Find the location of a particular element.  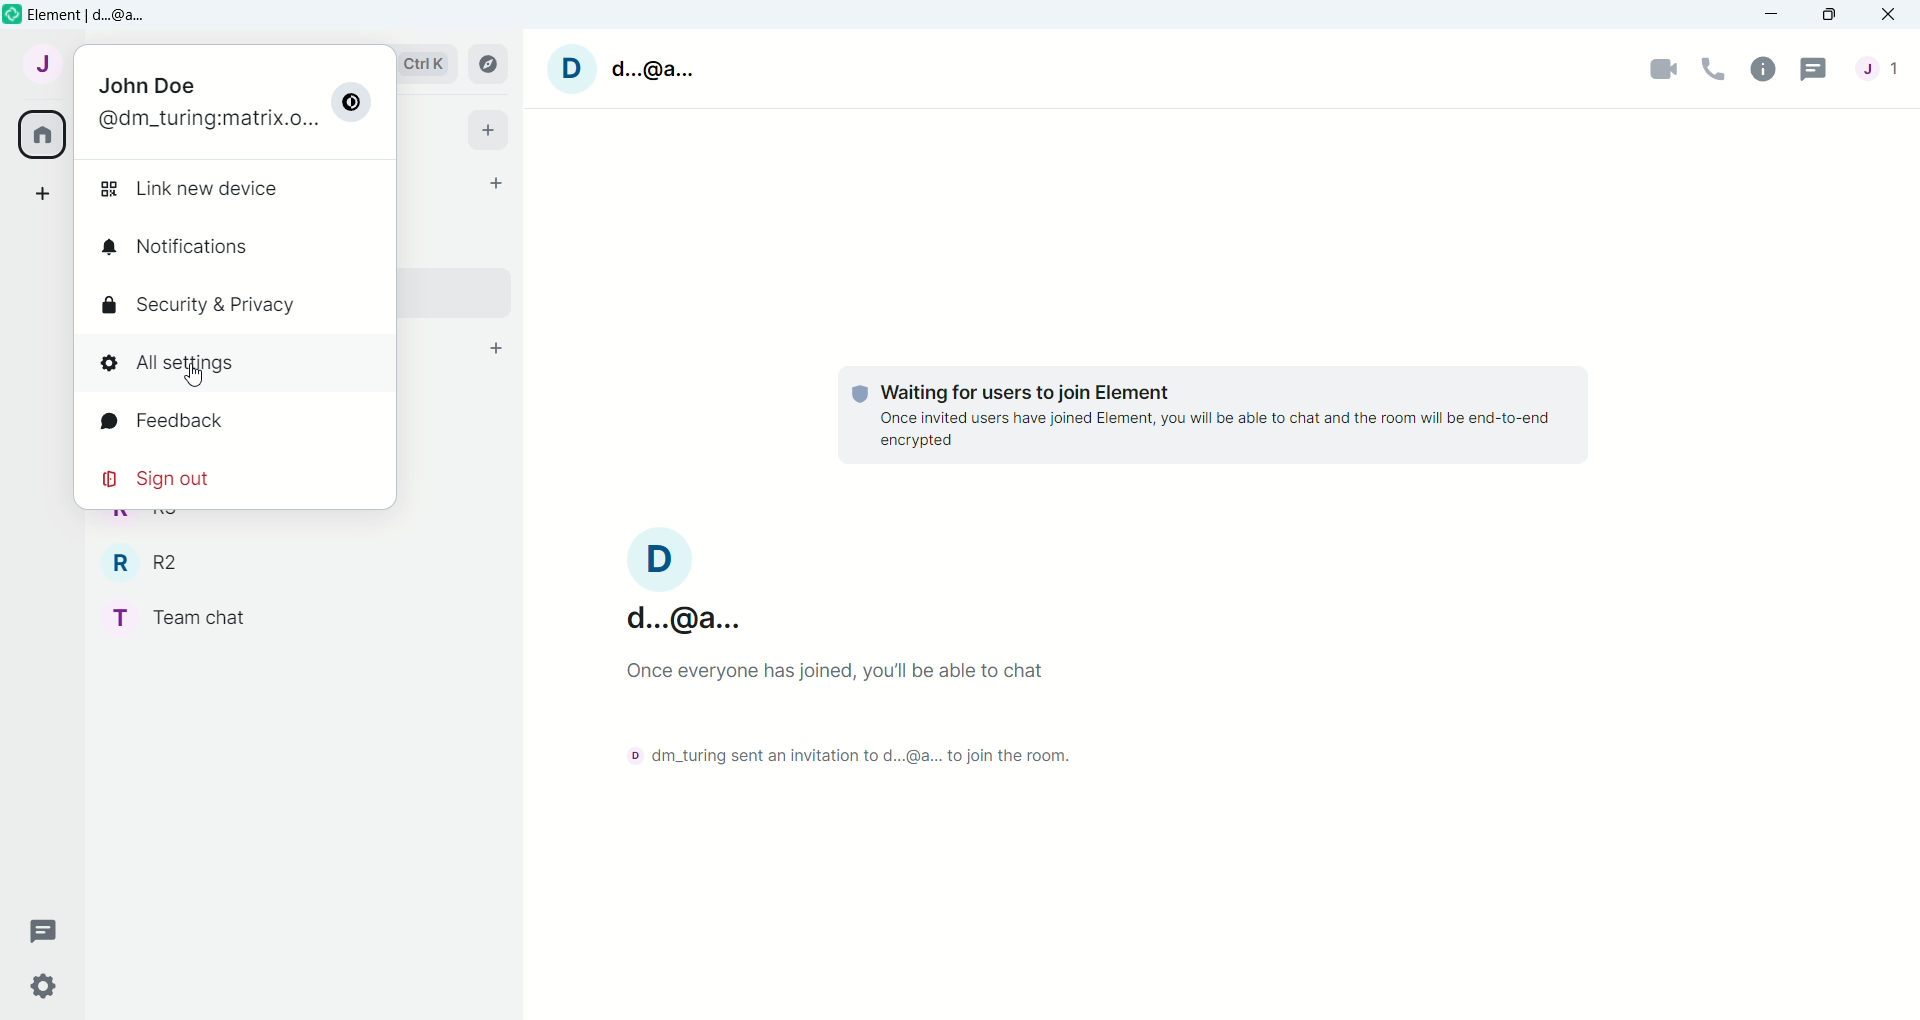

dm_turing sent an invitation to d..@a.. to join the room. is located at coordinates (843, 753).